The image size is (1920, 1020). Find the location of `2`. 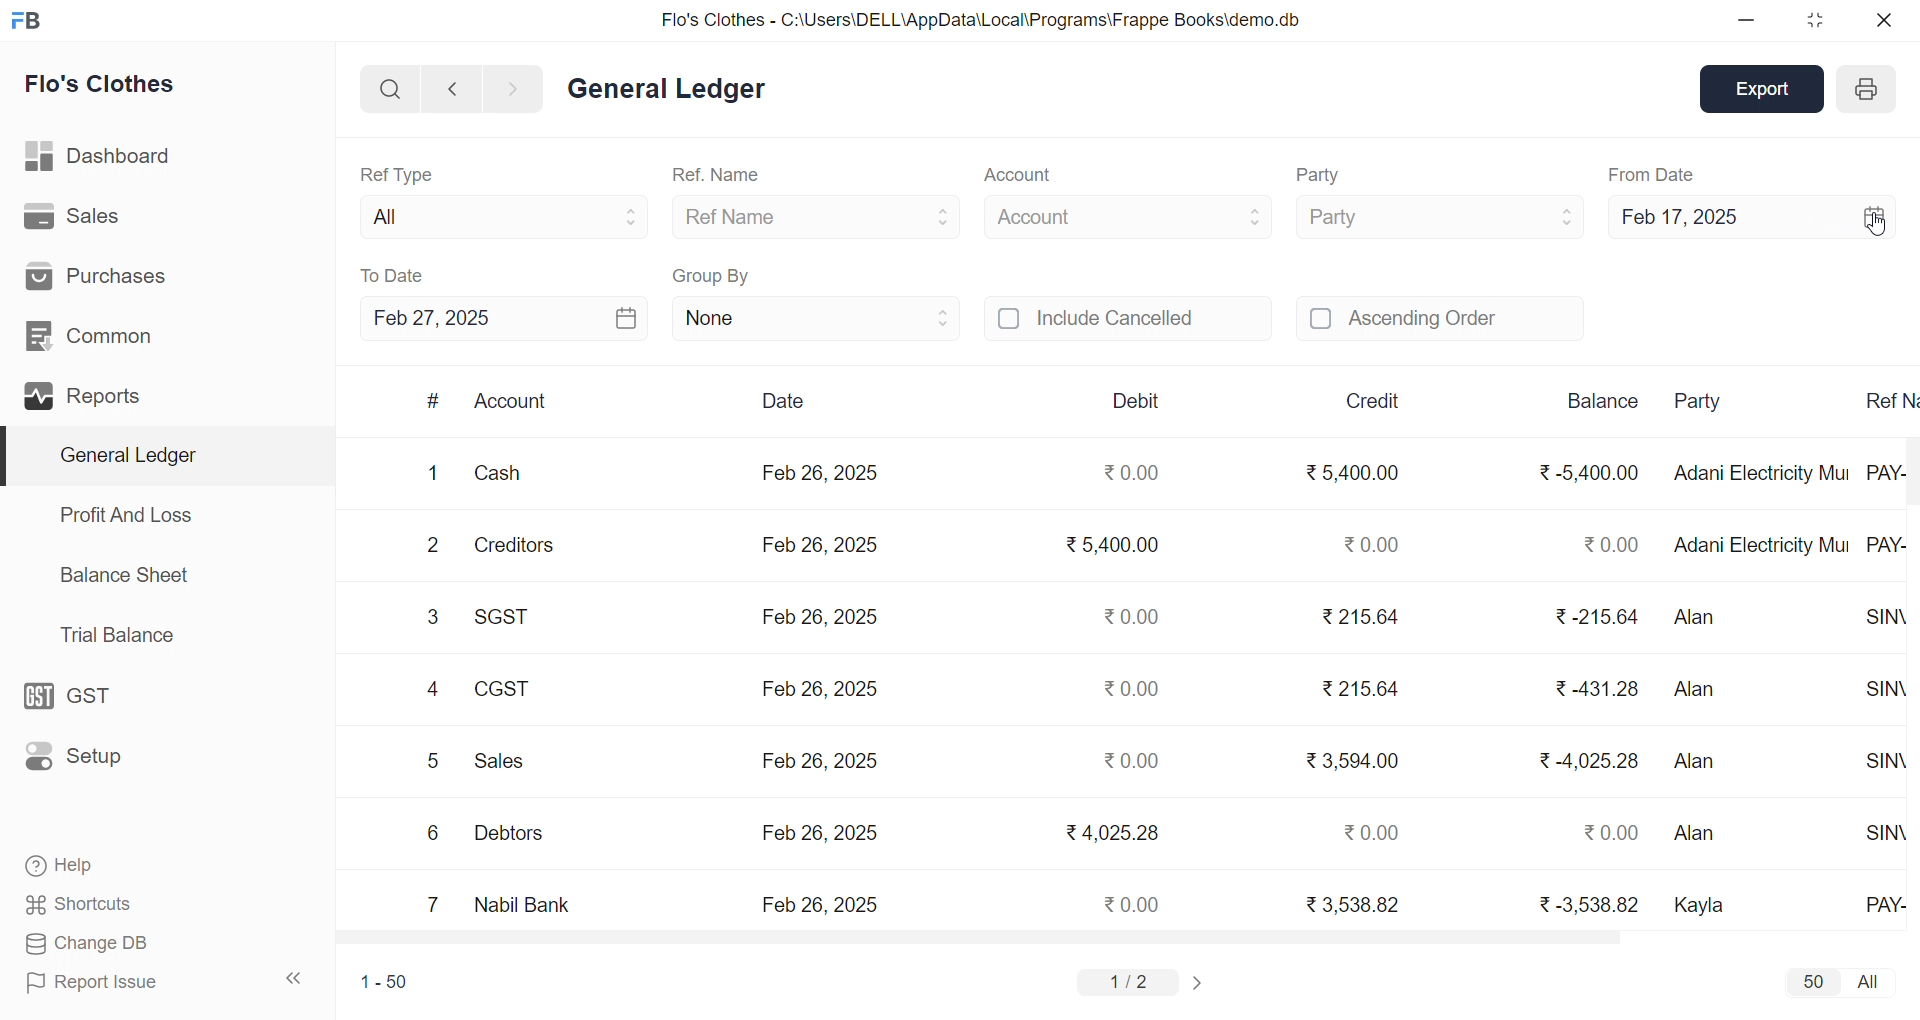

2 is located at coordinates (433, 544).